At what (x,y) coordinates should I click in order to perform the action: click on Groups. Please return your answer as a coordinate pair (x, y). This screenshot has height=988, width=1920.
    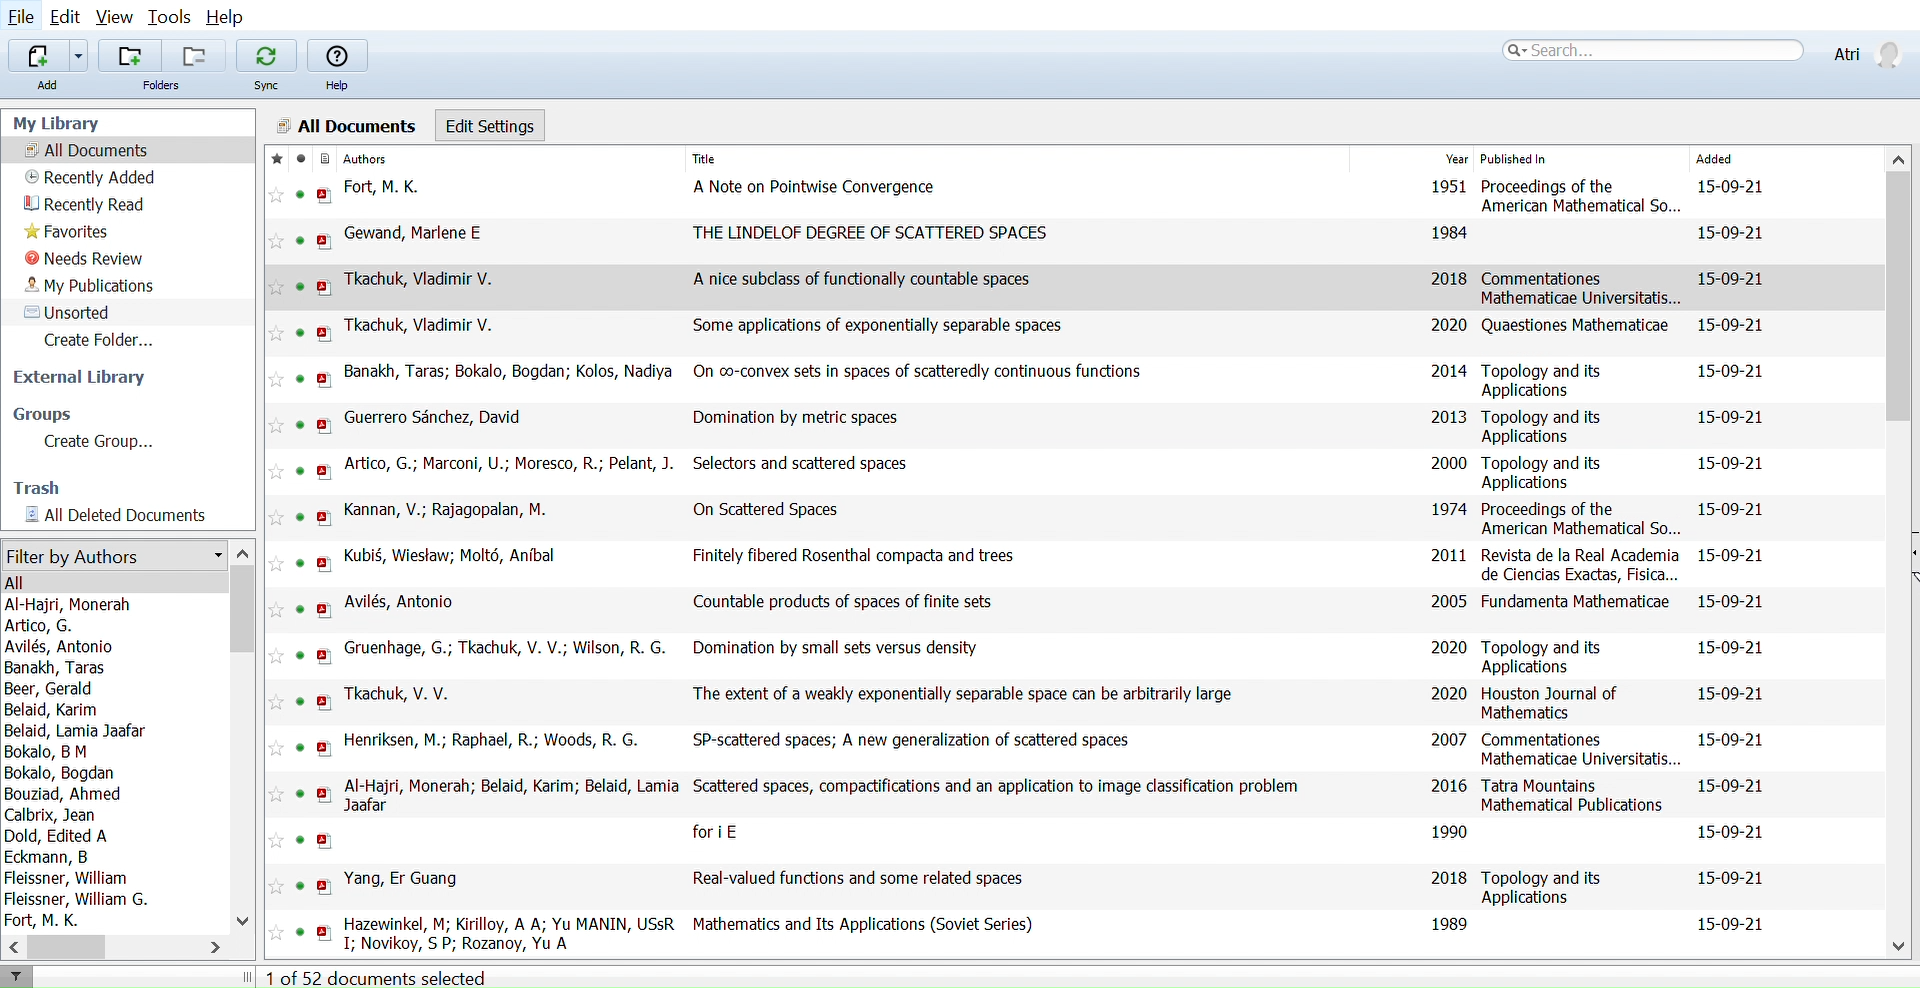
    Looking at the image, I should click on (42, 415).